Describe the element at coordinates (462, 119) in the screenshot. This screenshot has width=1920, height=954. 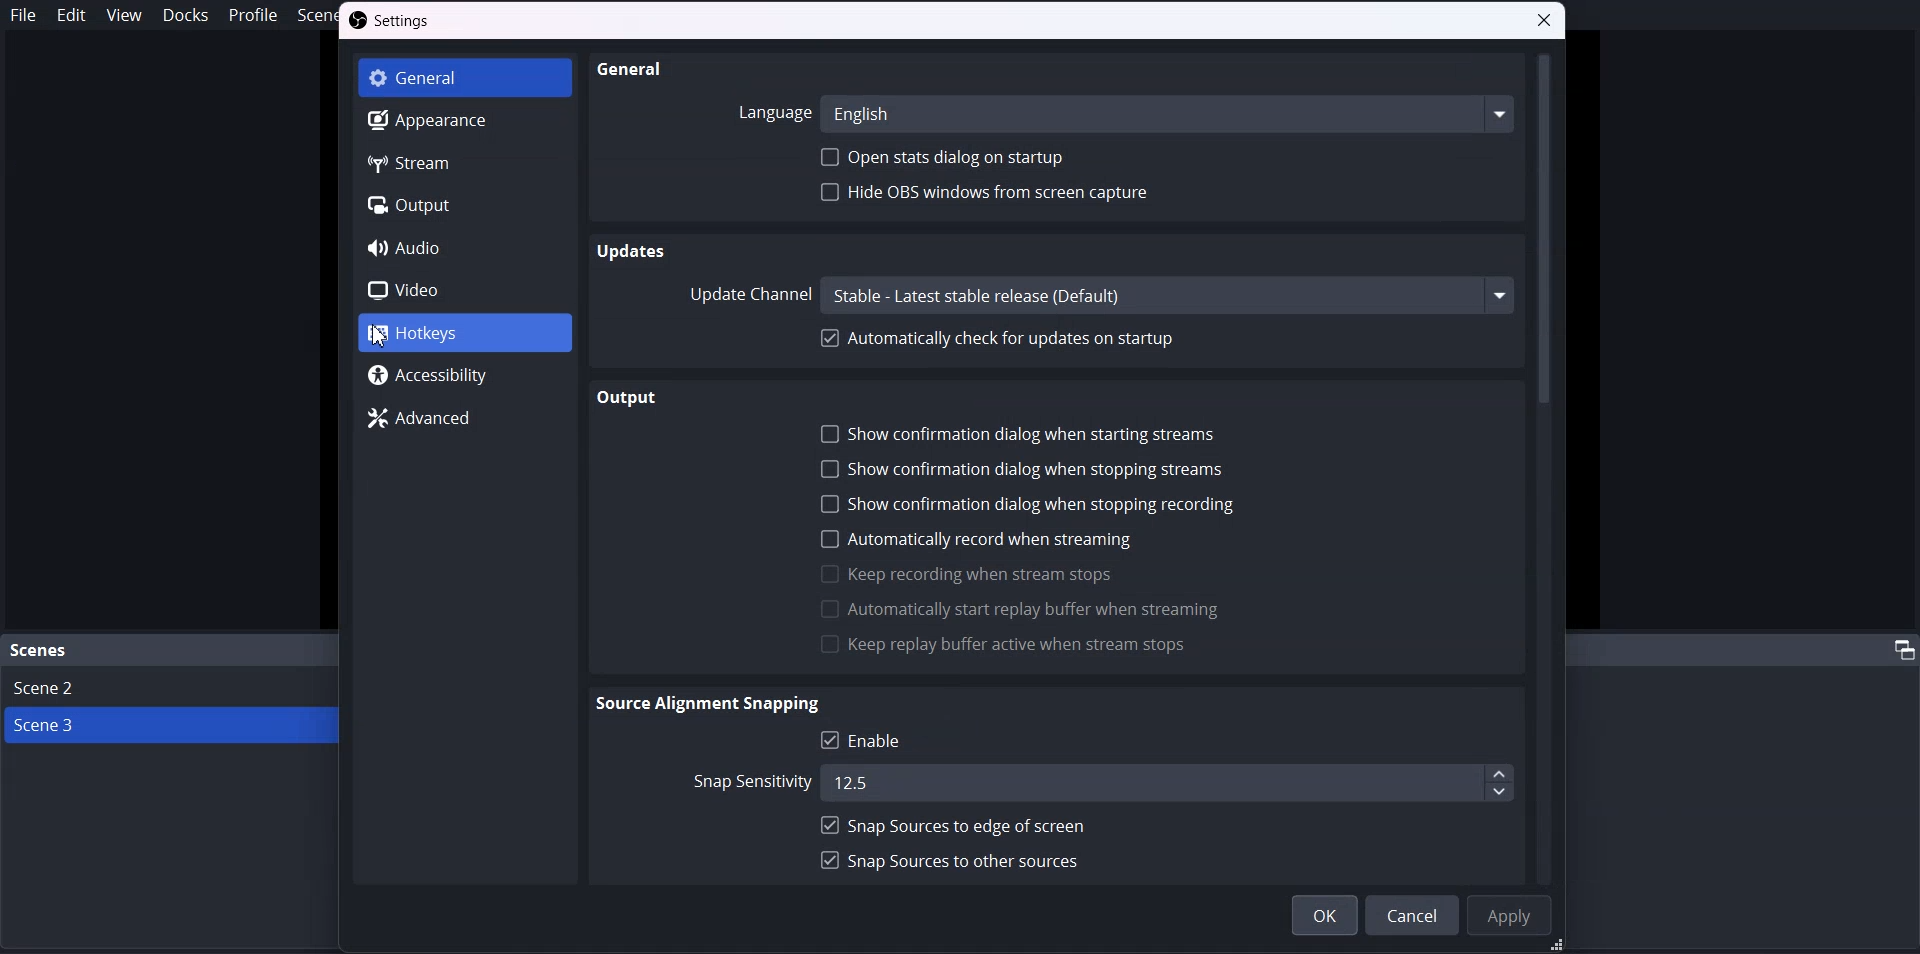
I see `Apperance` at that location.